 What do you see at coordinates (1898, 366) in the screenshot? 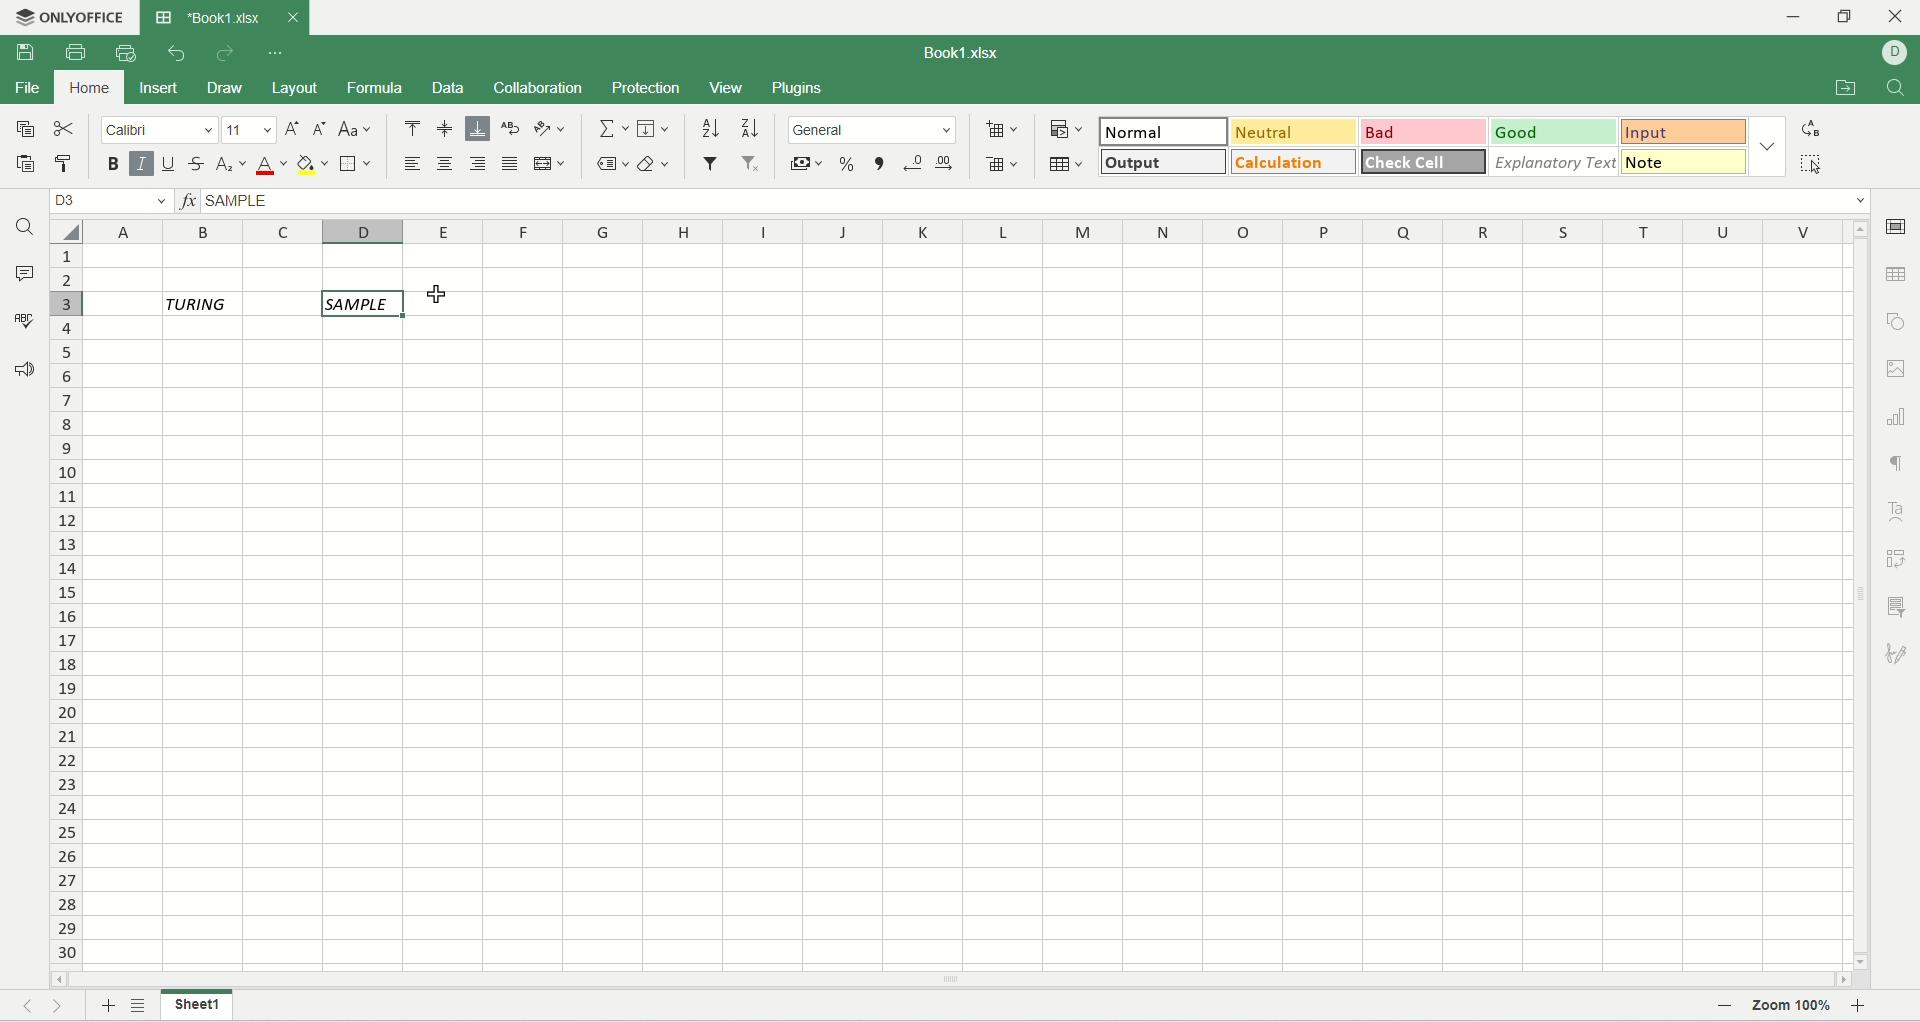
I see `image settings` at bounding box center [1898, 366].